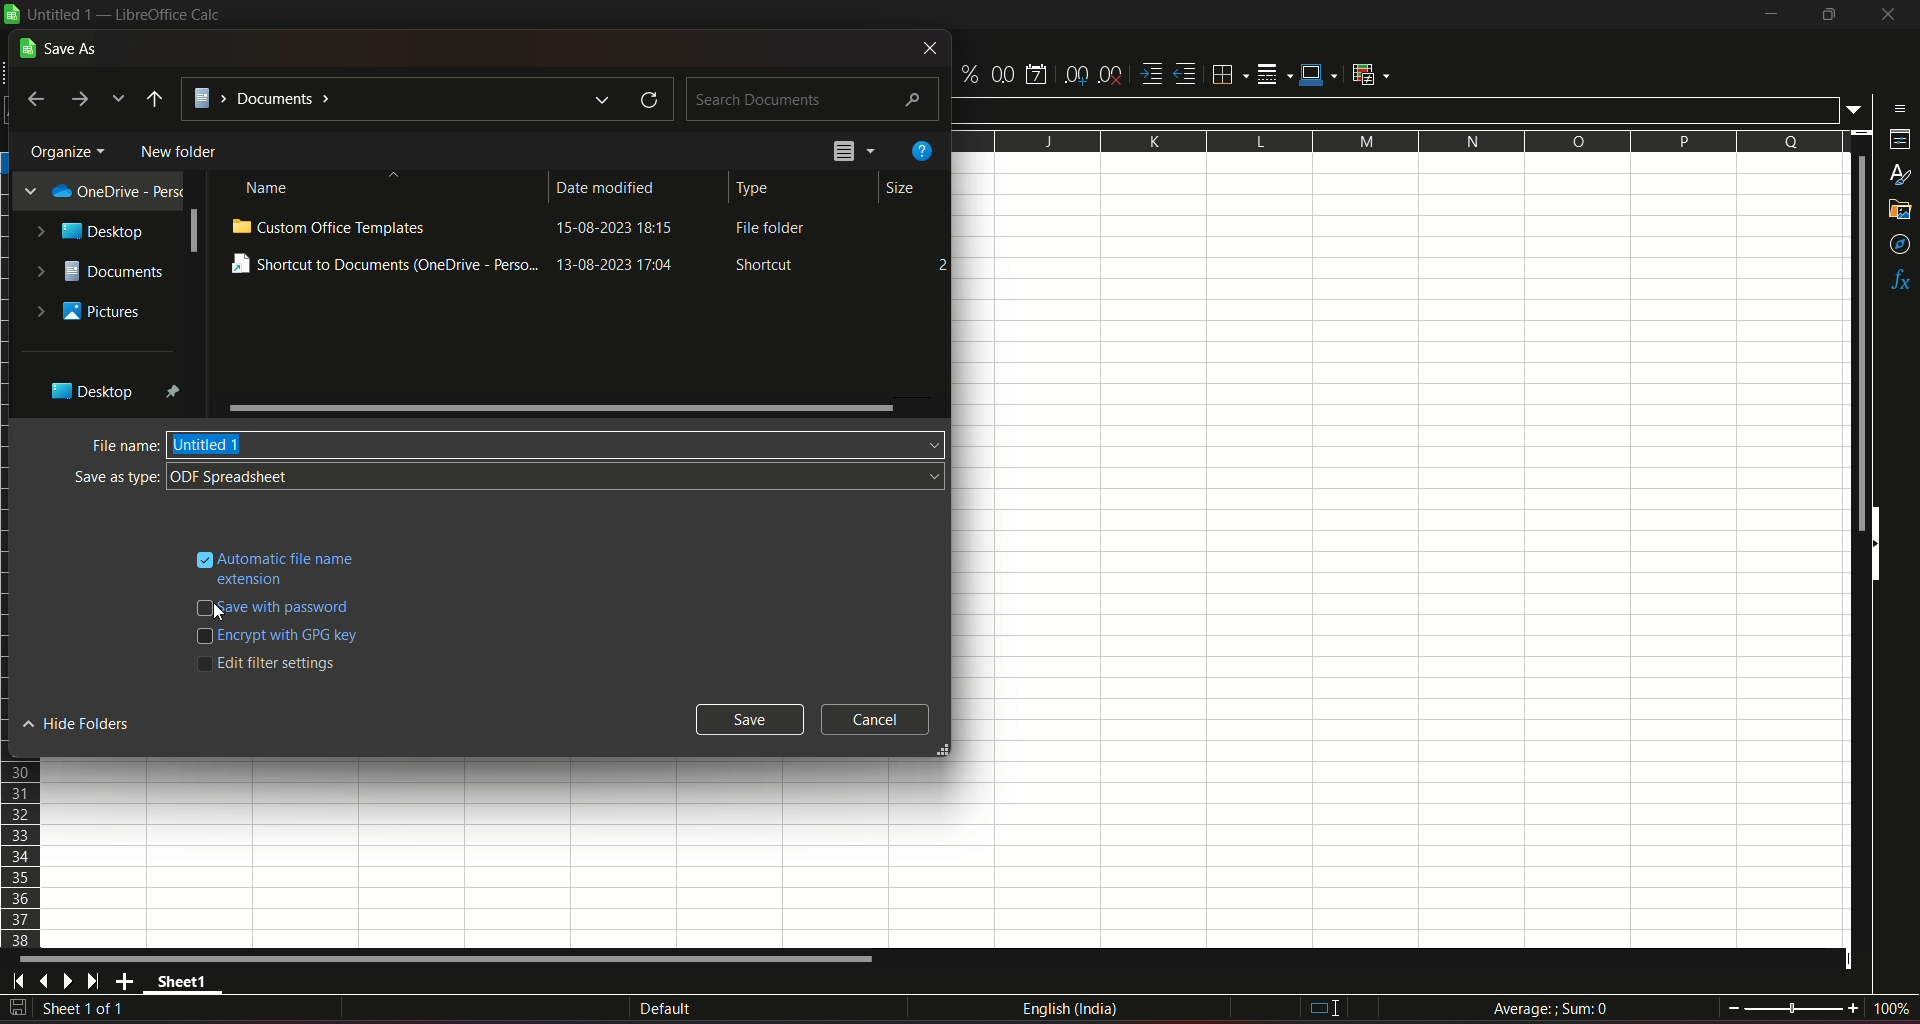 Image resolution: width=1920 pixels, height=1024 pixels. I want to click on styles, so click(1900, 176).